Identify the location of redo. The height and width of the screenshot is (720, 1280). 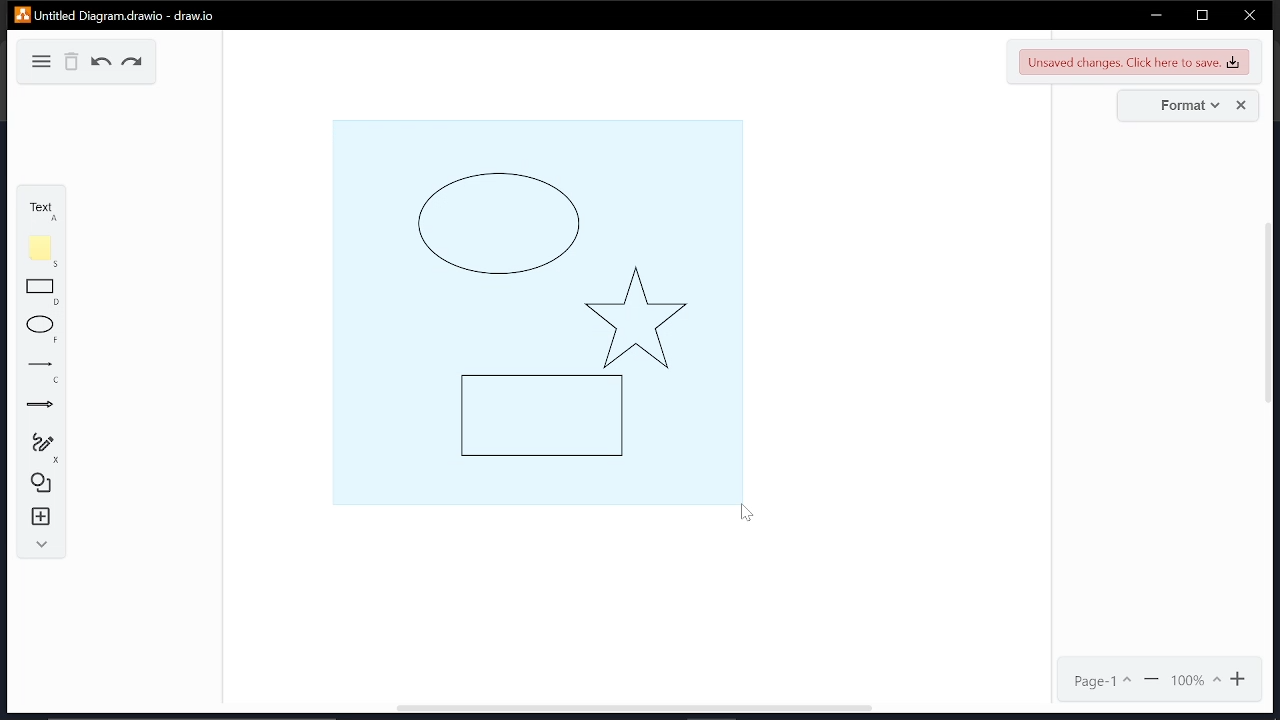
(133, 64).